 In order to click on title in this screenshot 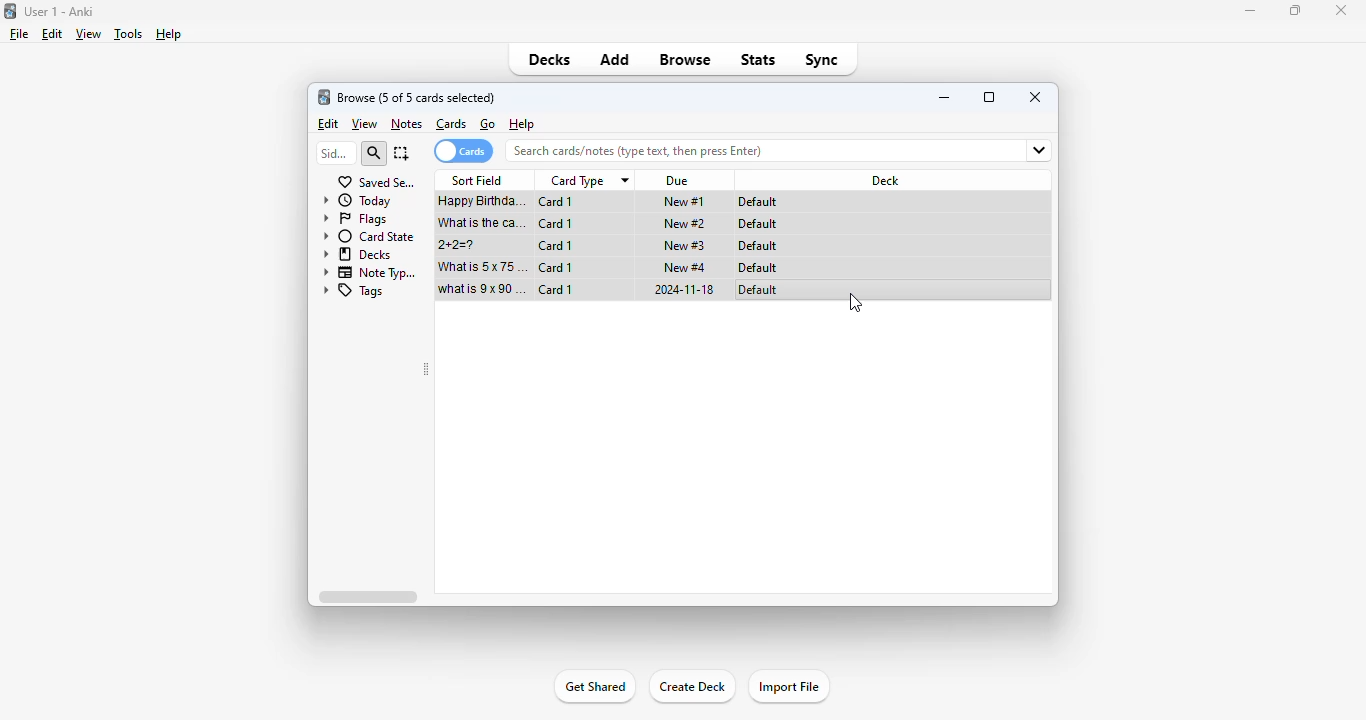, I will do `click(58, 12)`.